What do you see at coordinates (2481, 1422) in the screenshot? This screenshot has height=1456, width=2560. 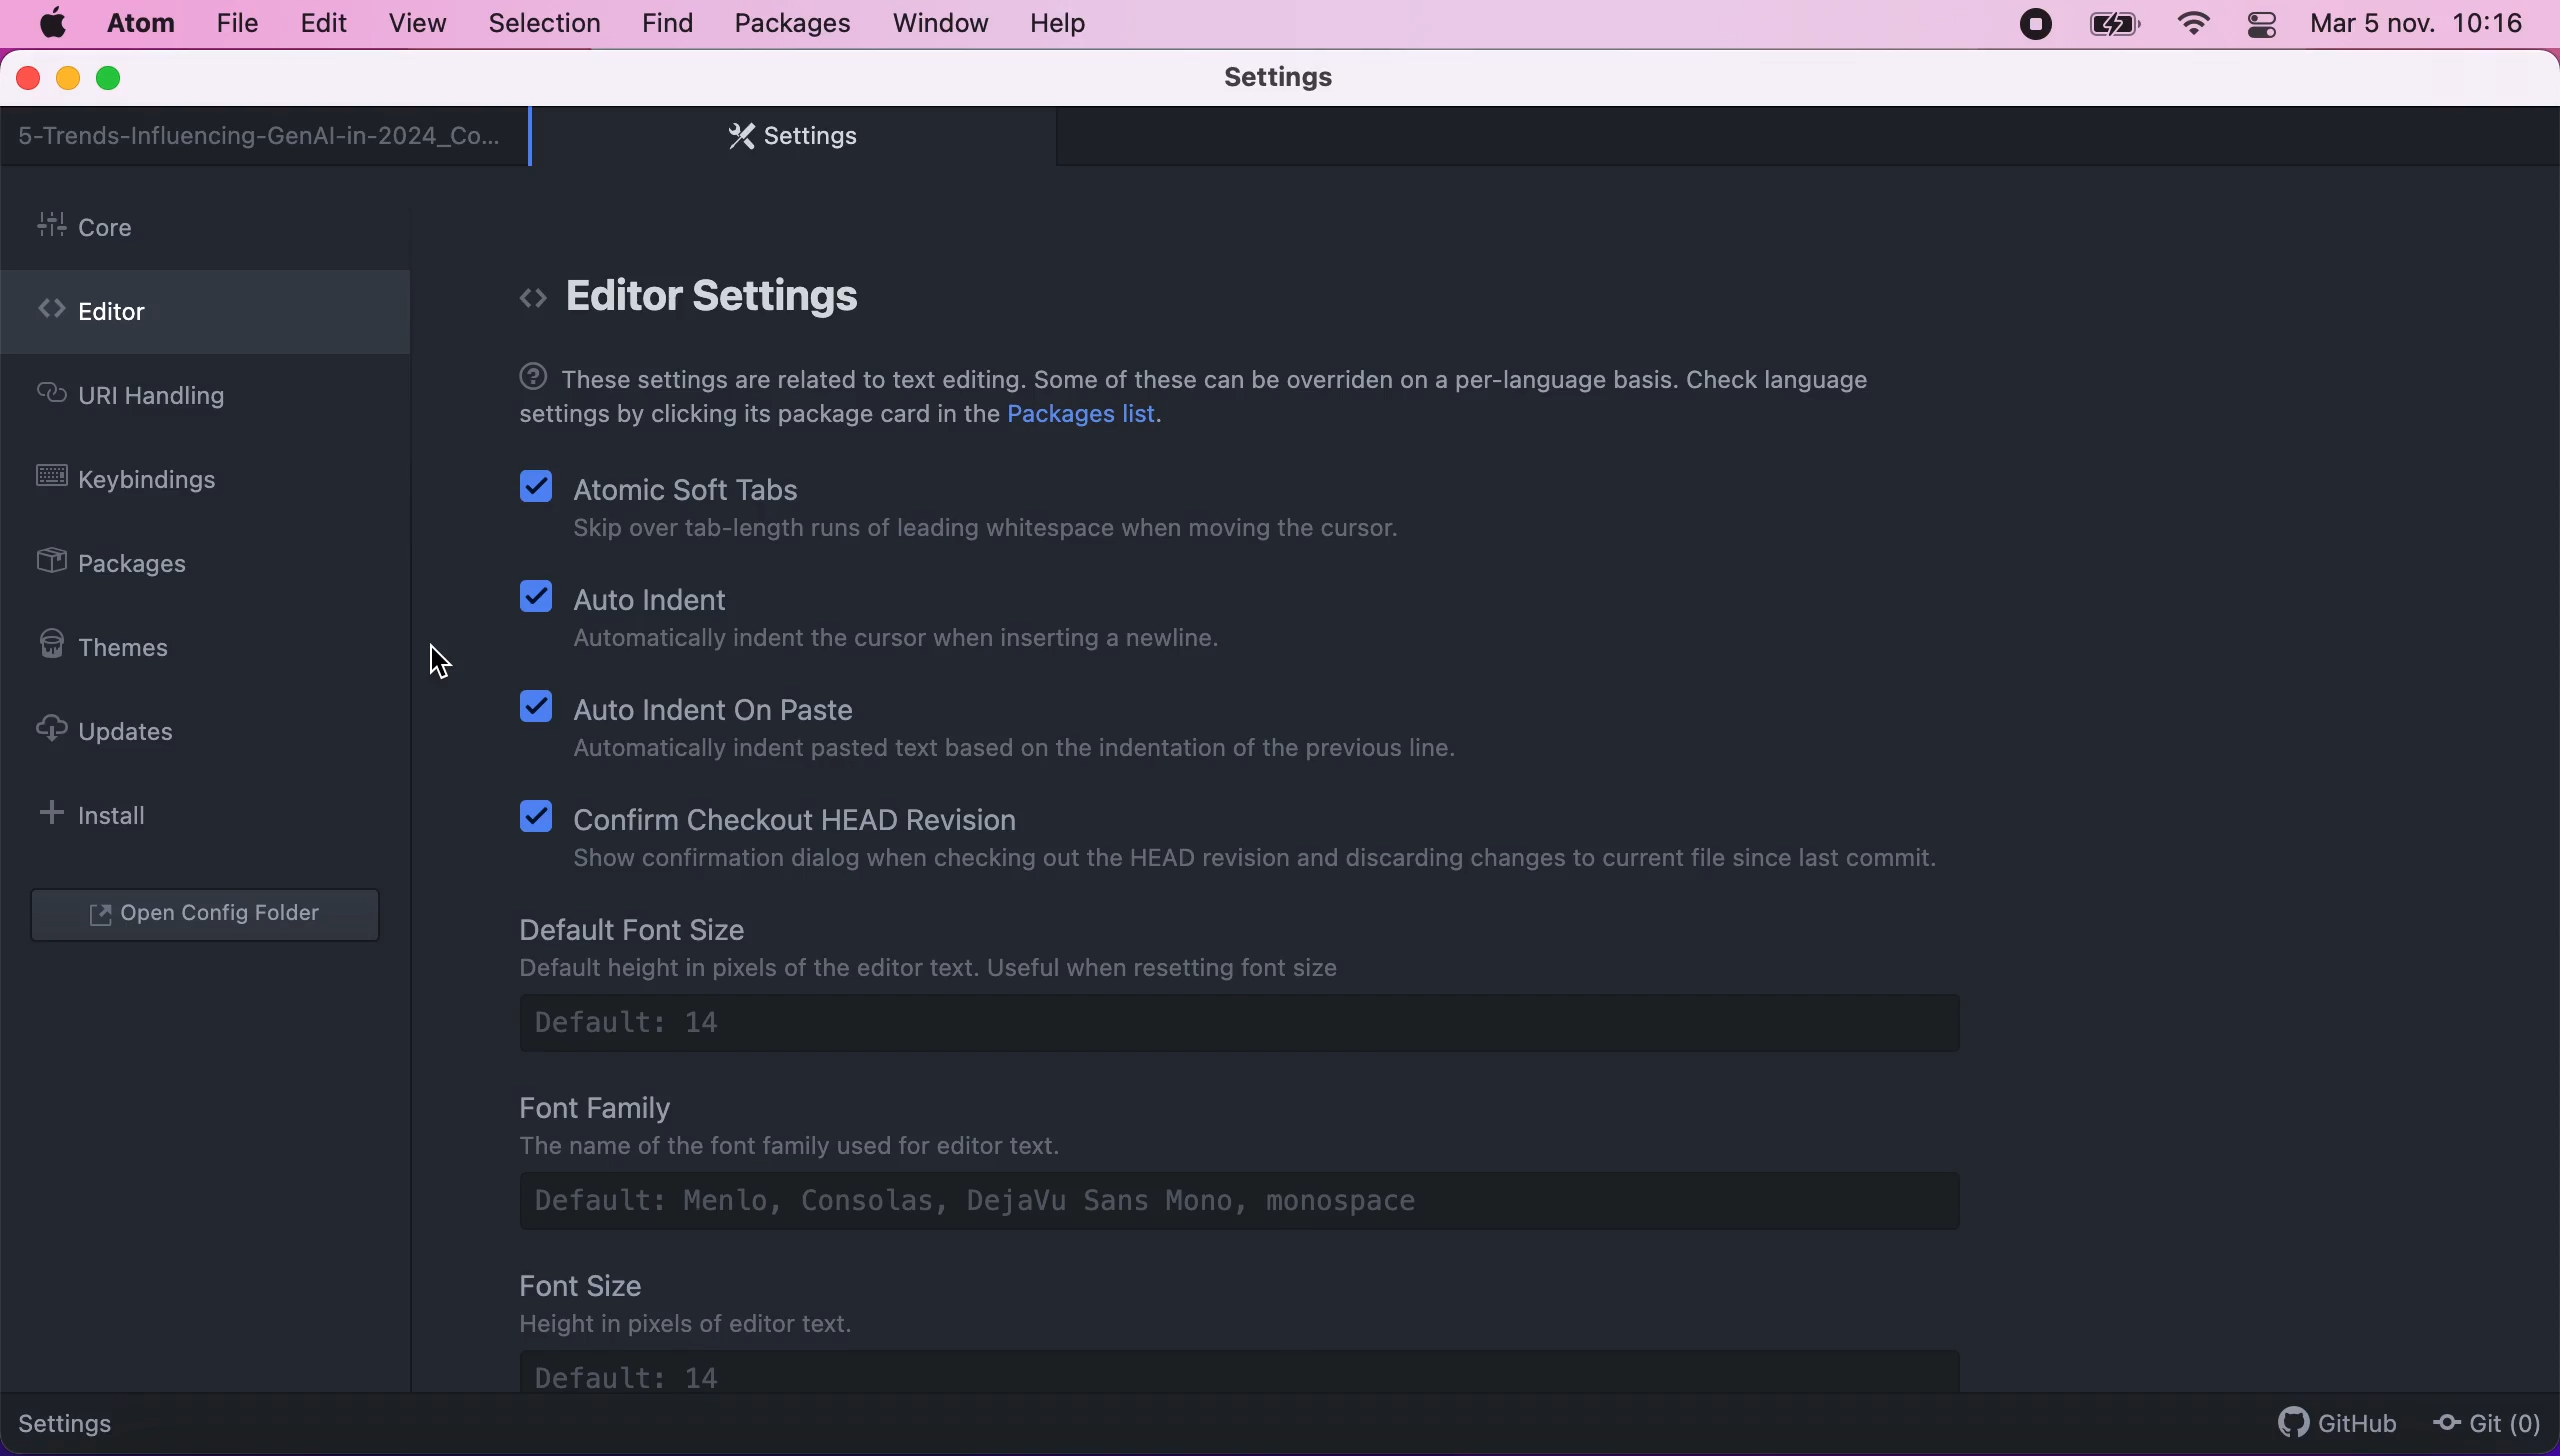 I see `Git (0)` at bounding box center [2481, 1422].